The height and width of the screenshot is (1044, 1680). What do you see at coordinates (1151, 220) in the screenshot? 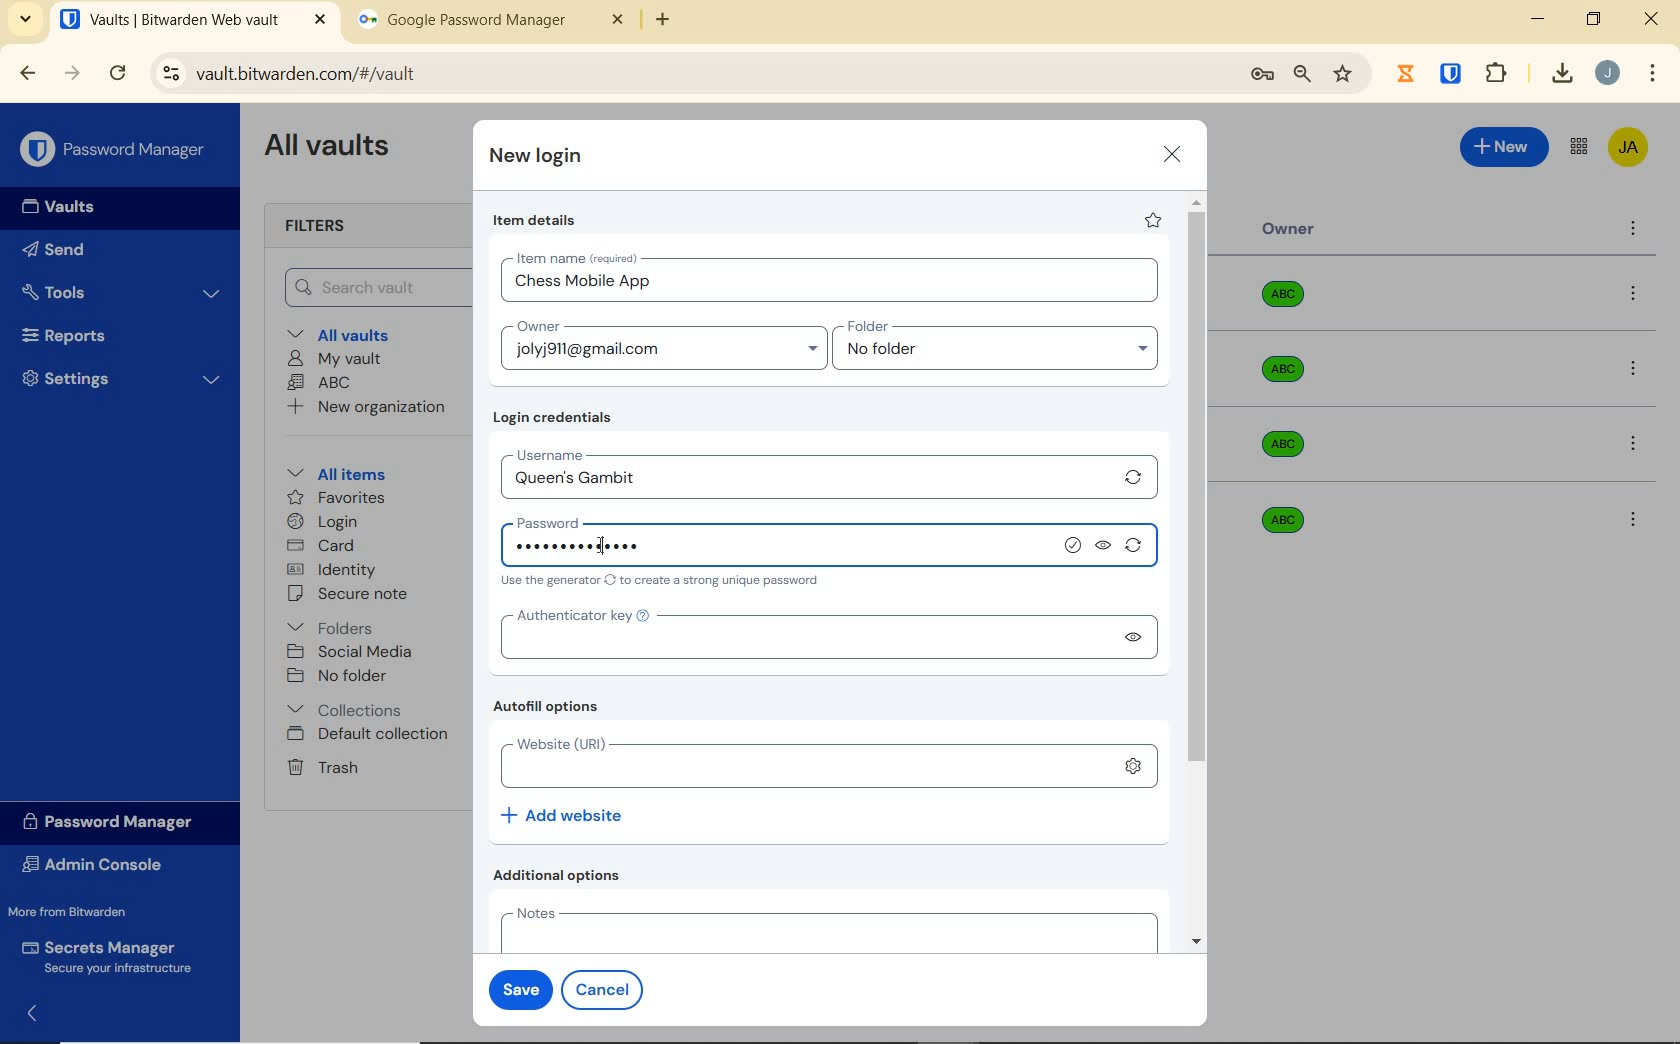
I see `favorite` at bounding box center [1151, 220].